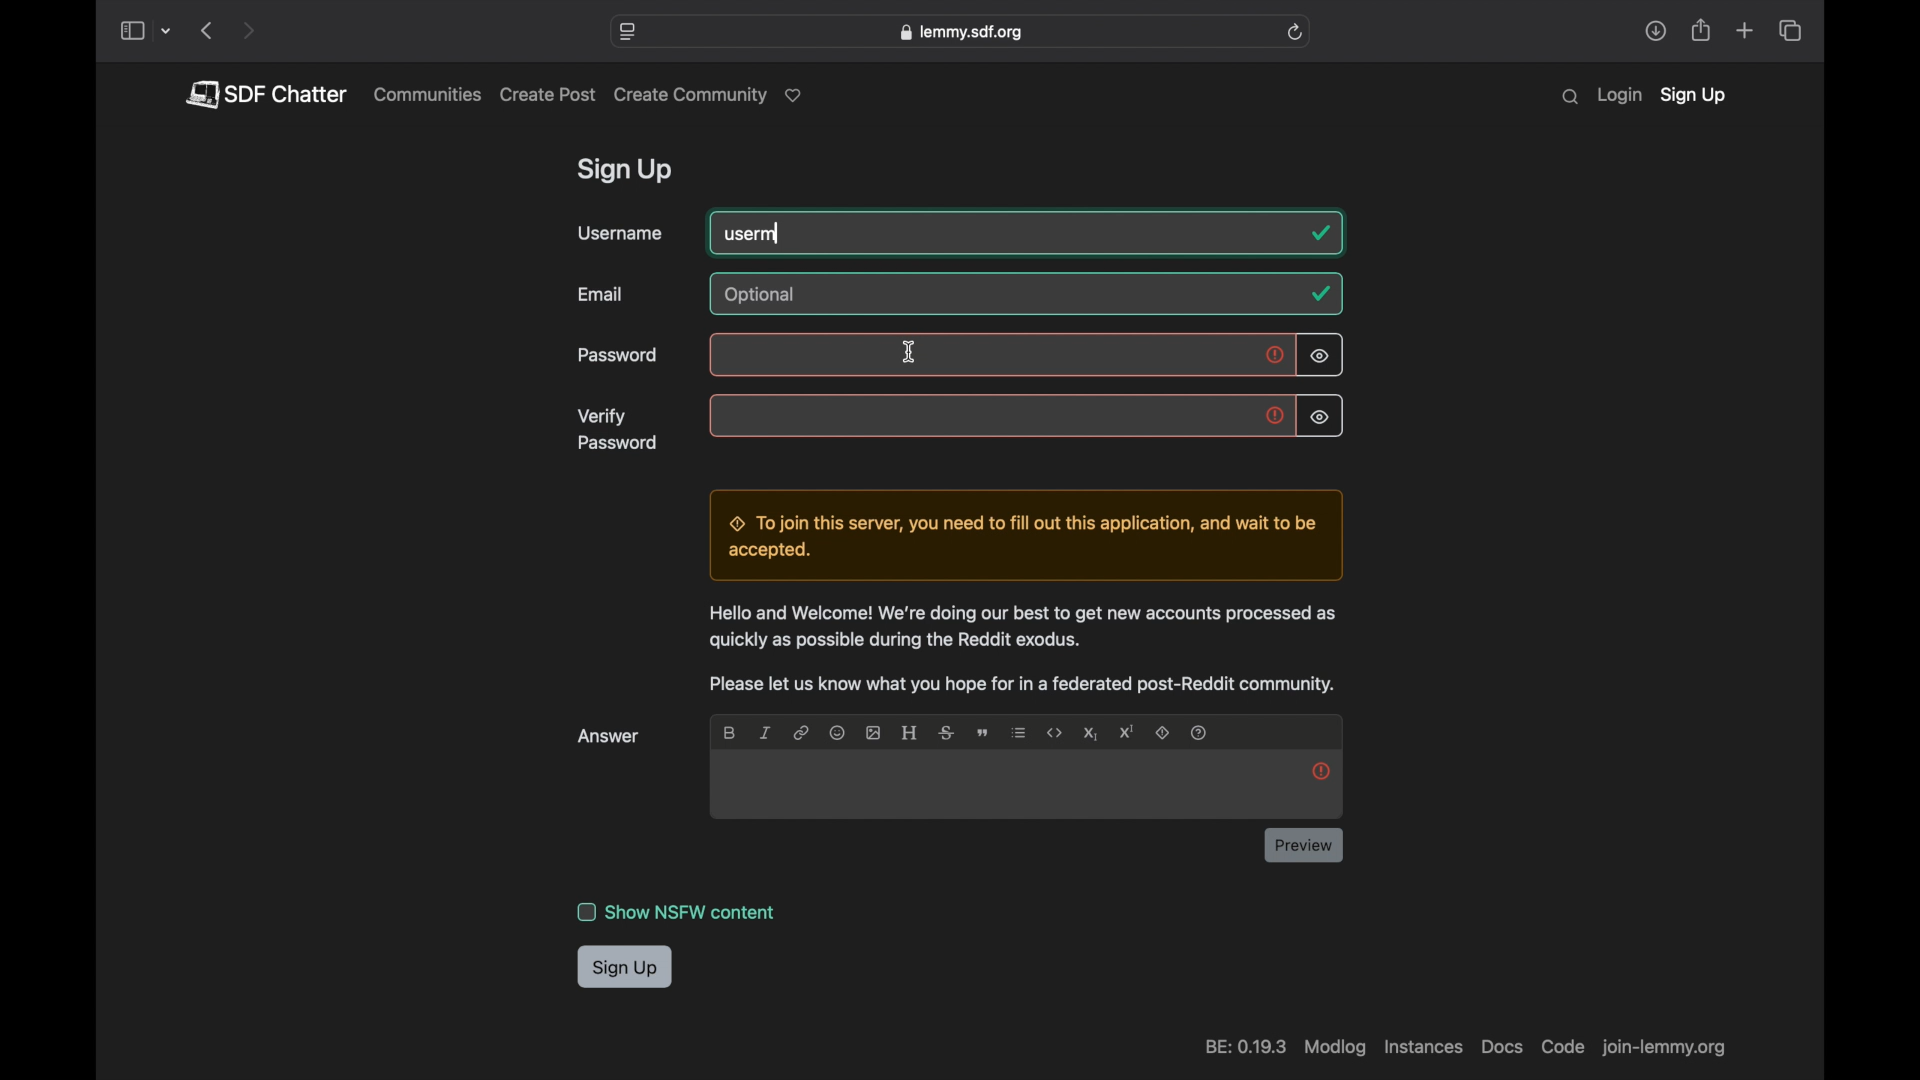  What do you see at coordinates (1244, 1047) in the screenshot?
I see `be 0.19.3` at bounding box center [1244, 1047].